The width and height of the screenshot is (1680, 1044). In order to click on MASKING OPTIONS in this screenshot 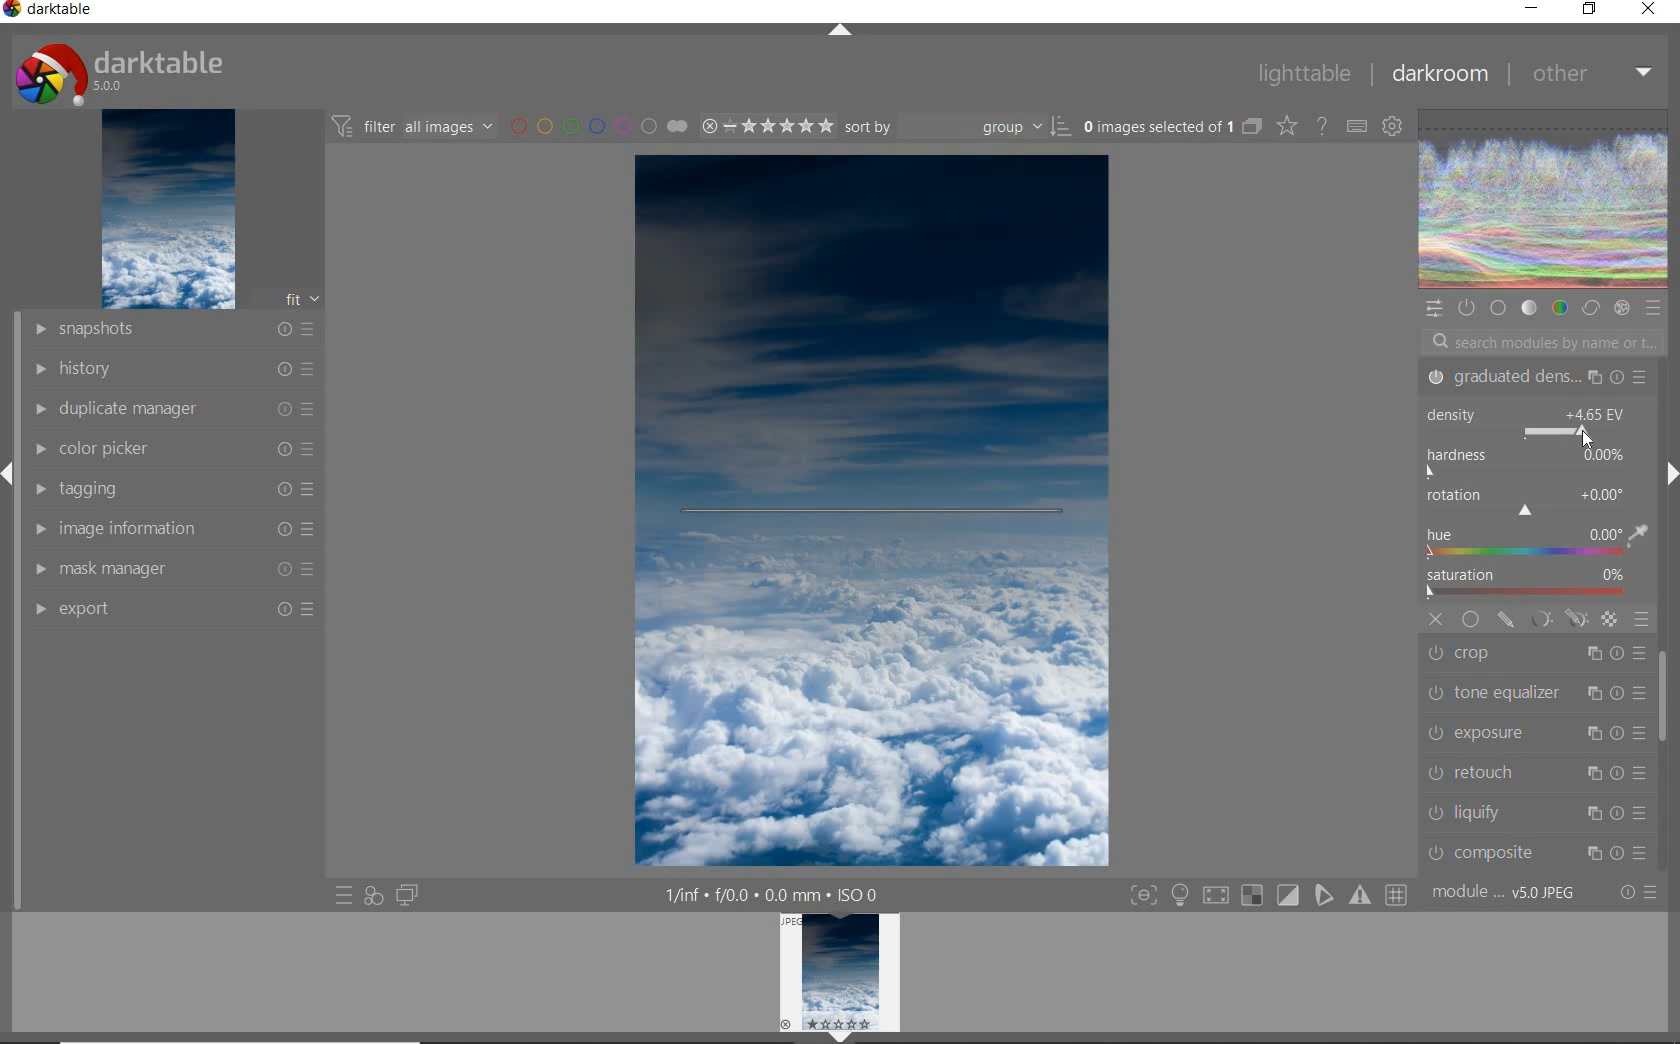, I will do `click(1557, 620)`.